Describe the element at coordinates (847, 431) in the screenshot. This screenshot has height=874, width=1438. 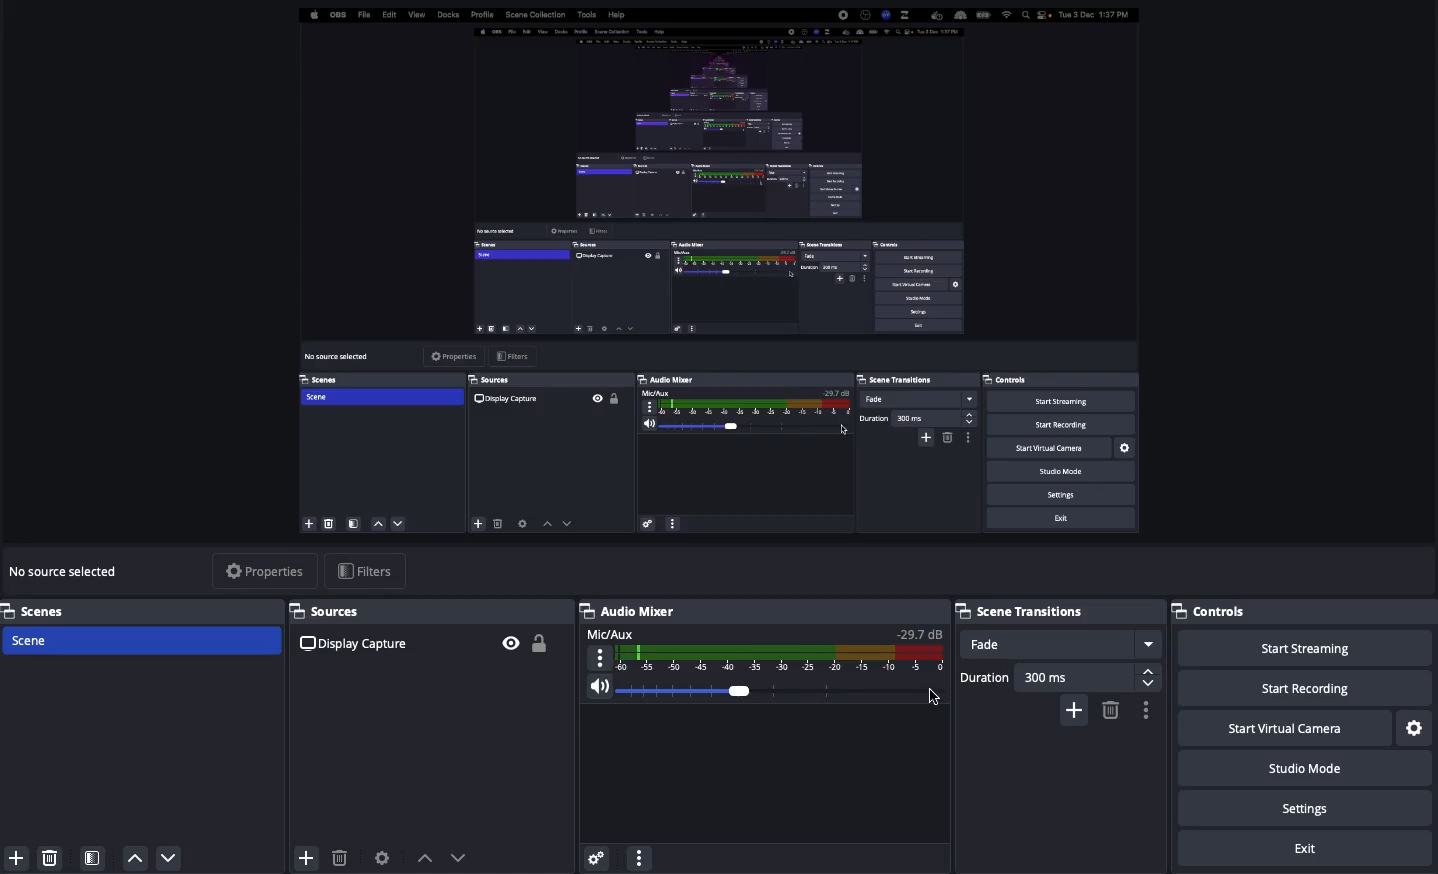
I see `Cursor` at that location.